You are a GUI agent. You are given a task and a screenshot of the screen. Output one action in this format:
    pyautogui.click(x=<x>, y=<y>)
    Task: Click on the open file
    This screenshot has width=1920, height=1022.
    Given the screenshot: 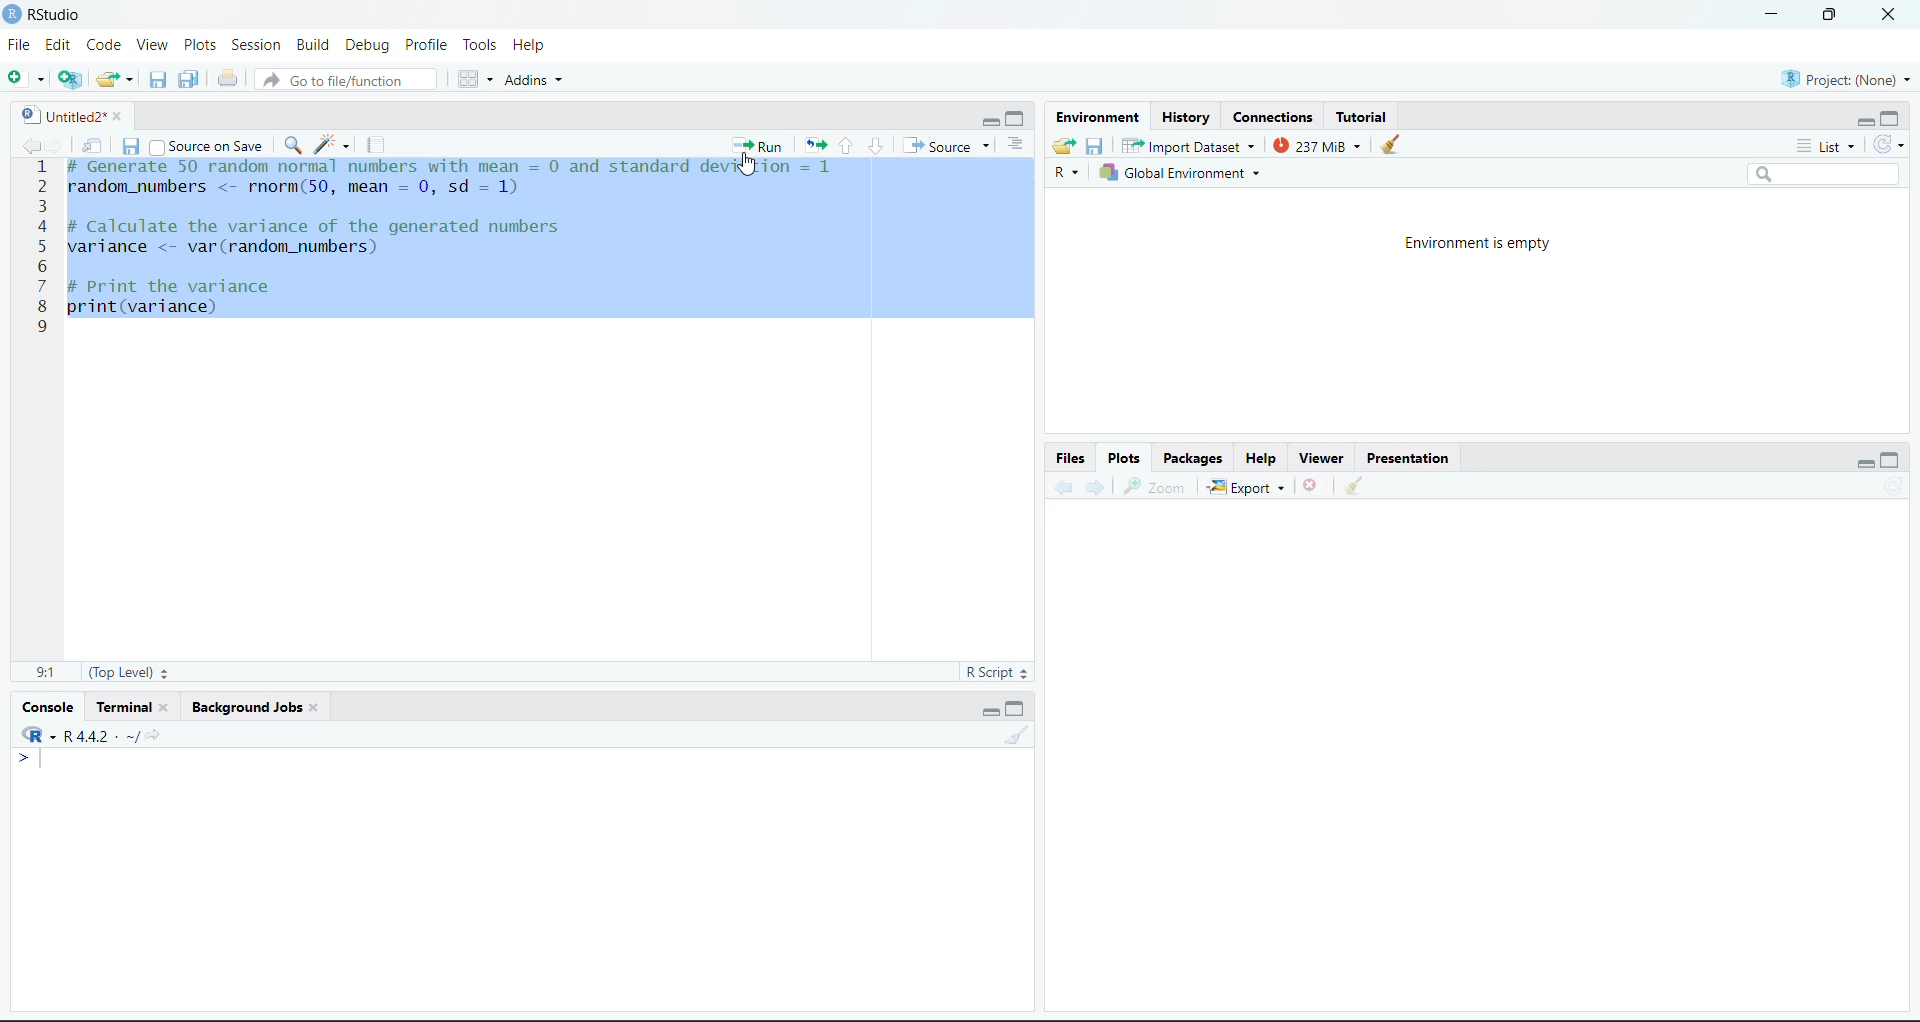 What is the action you would take?
    pyautogui.click(x=116, y=80)
    